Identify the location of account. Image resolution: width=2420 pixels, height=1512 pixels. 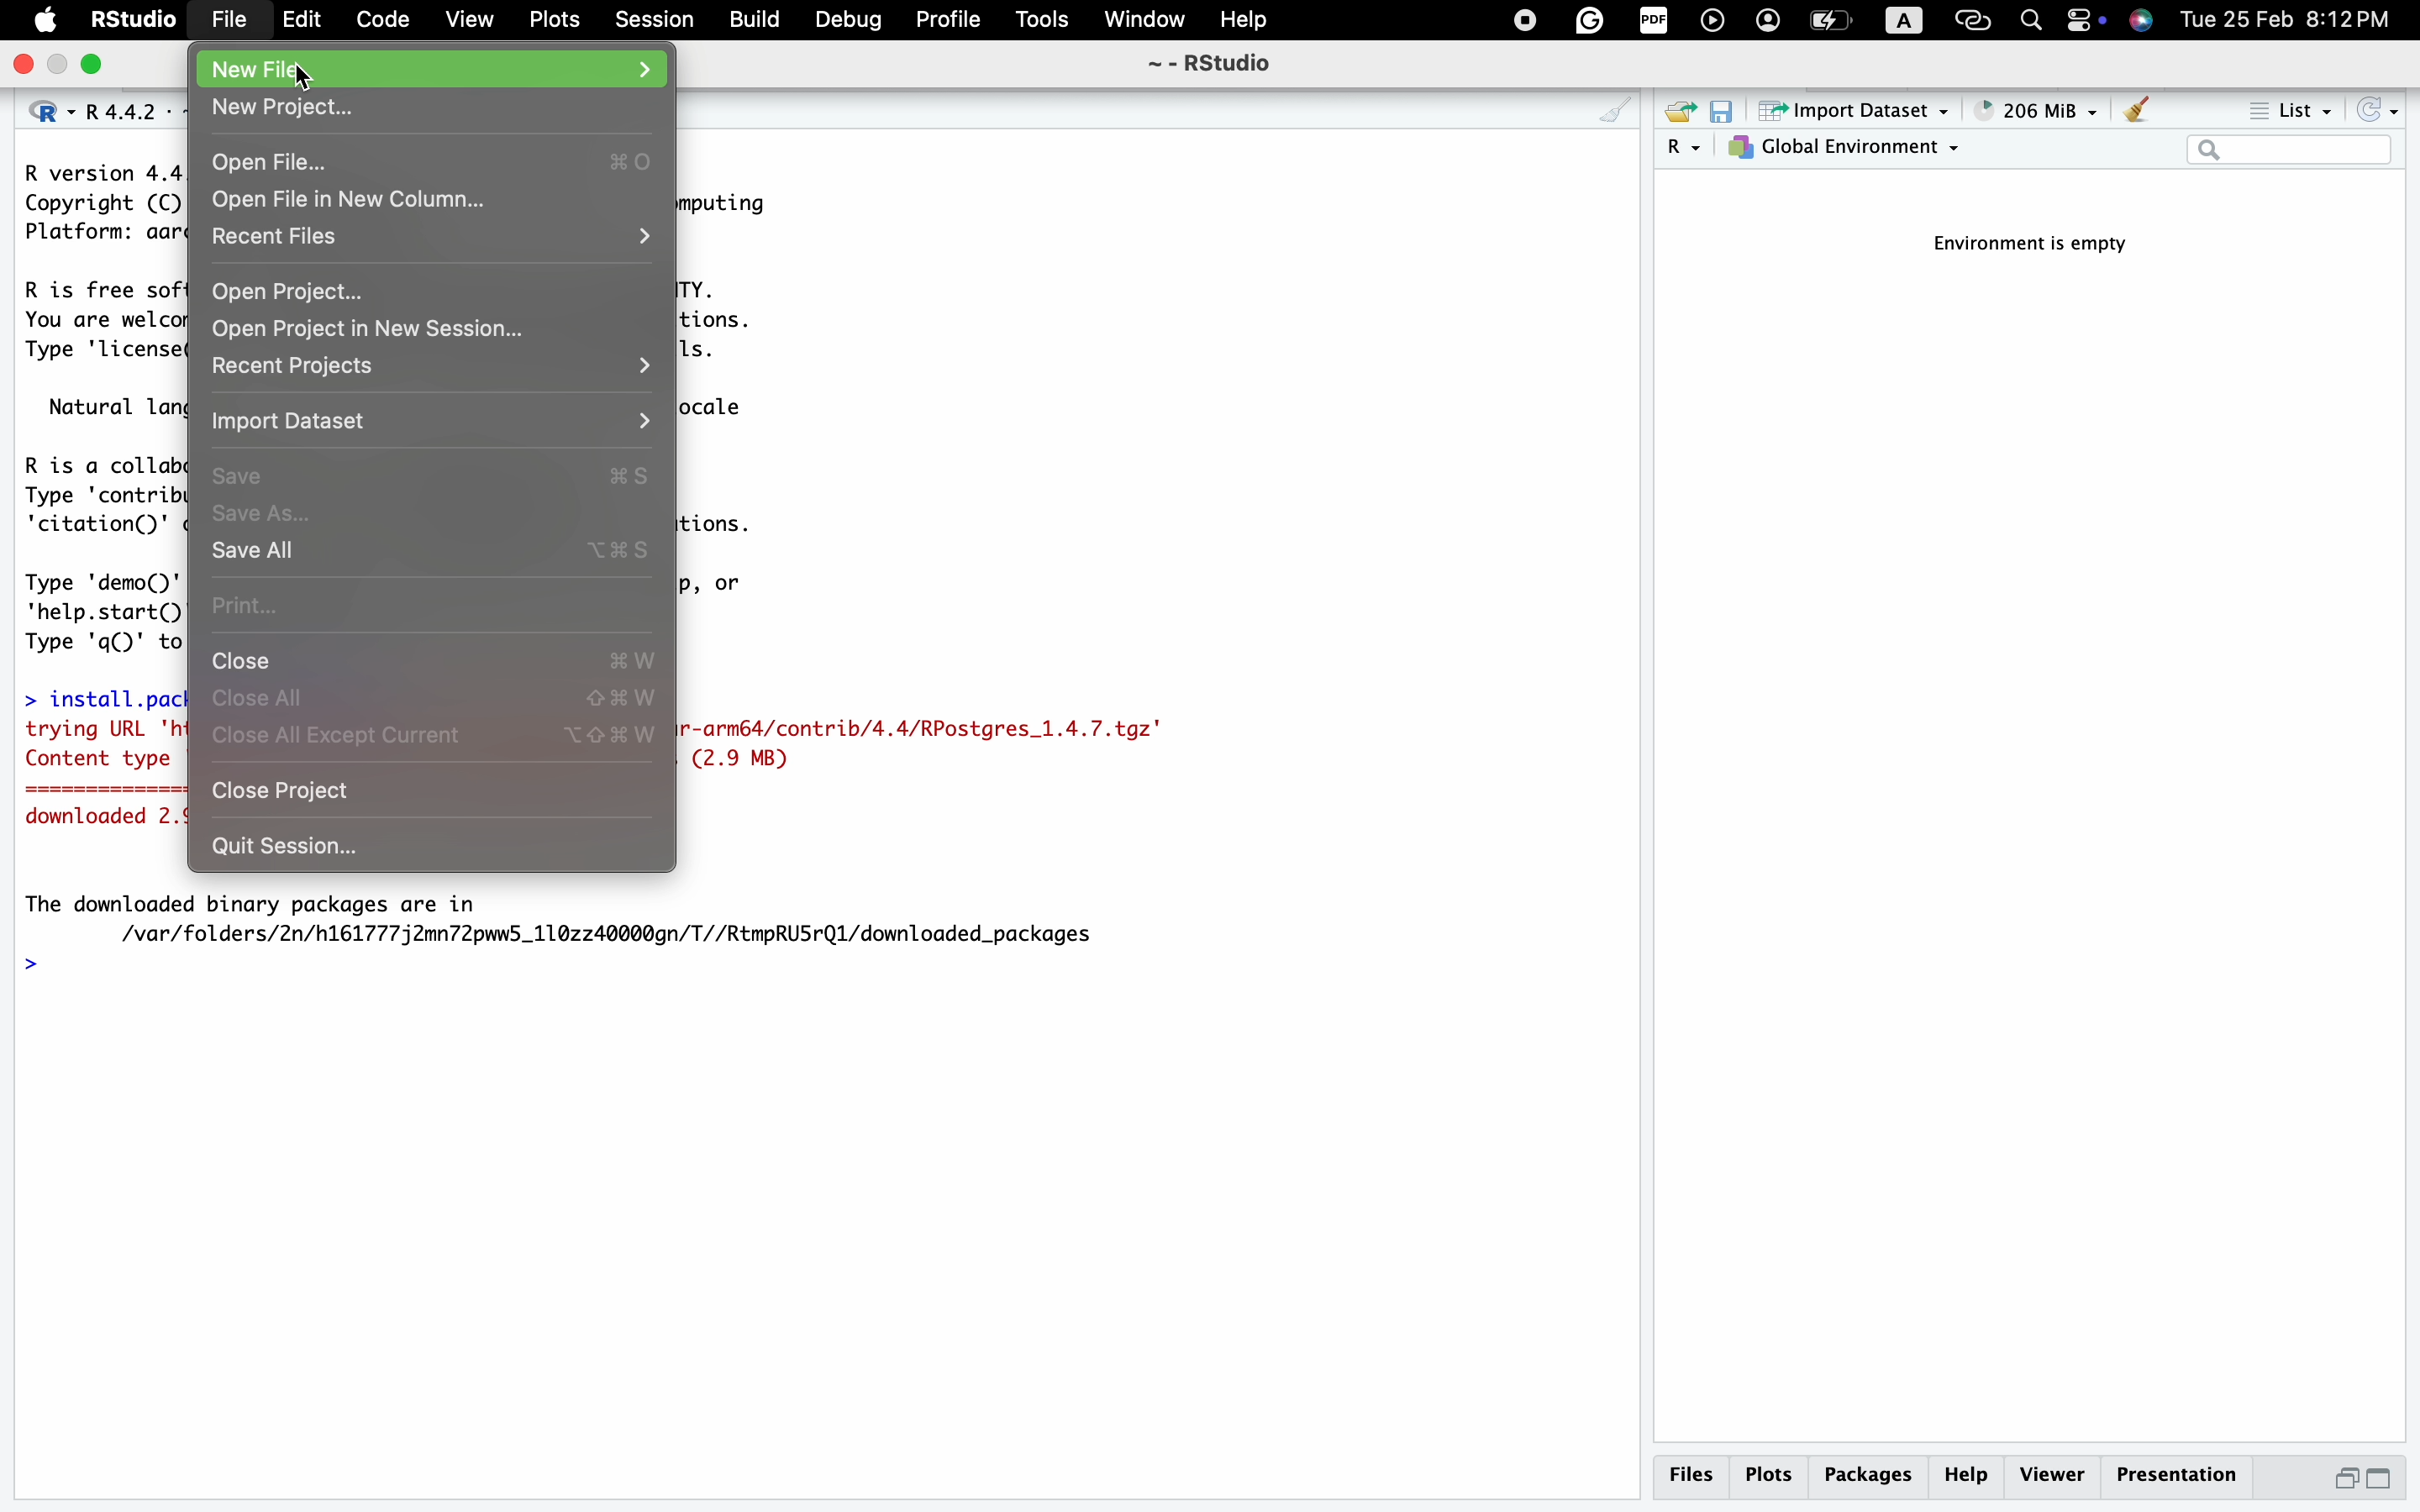
(1767, 22).